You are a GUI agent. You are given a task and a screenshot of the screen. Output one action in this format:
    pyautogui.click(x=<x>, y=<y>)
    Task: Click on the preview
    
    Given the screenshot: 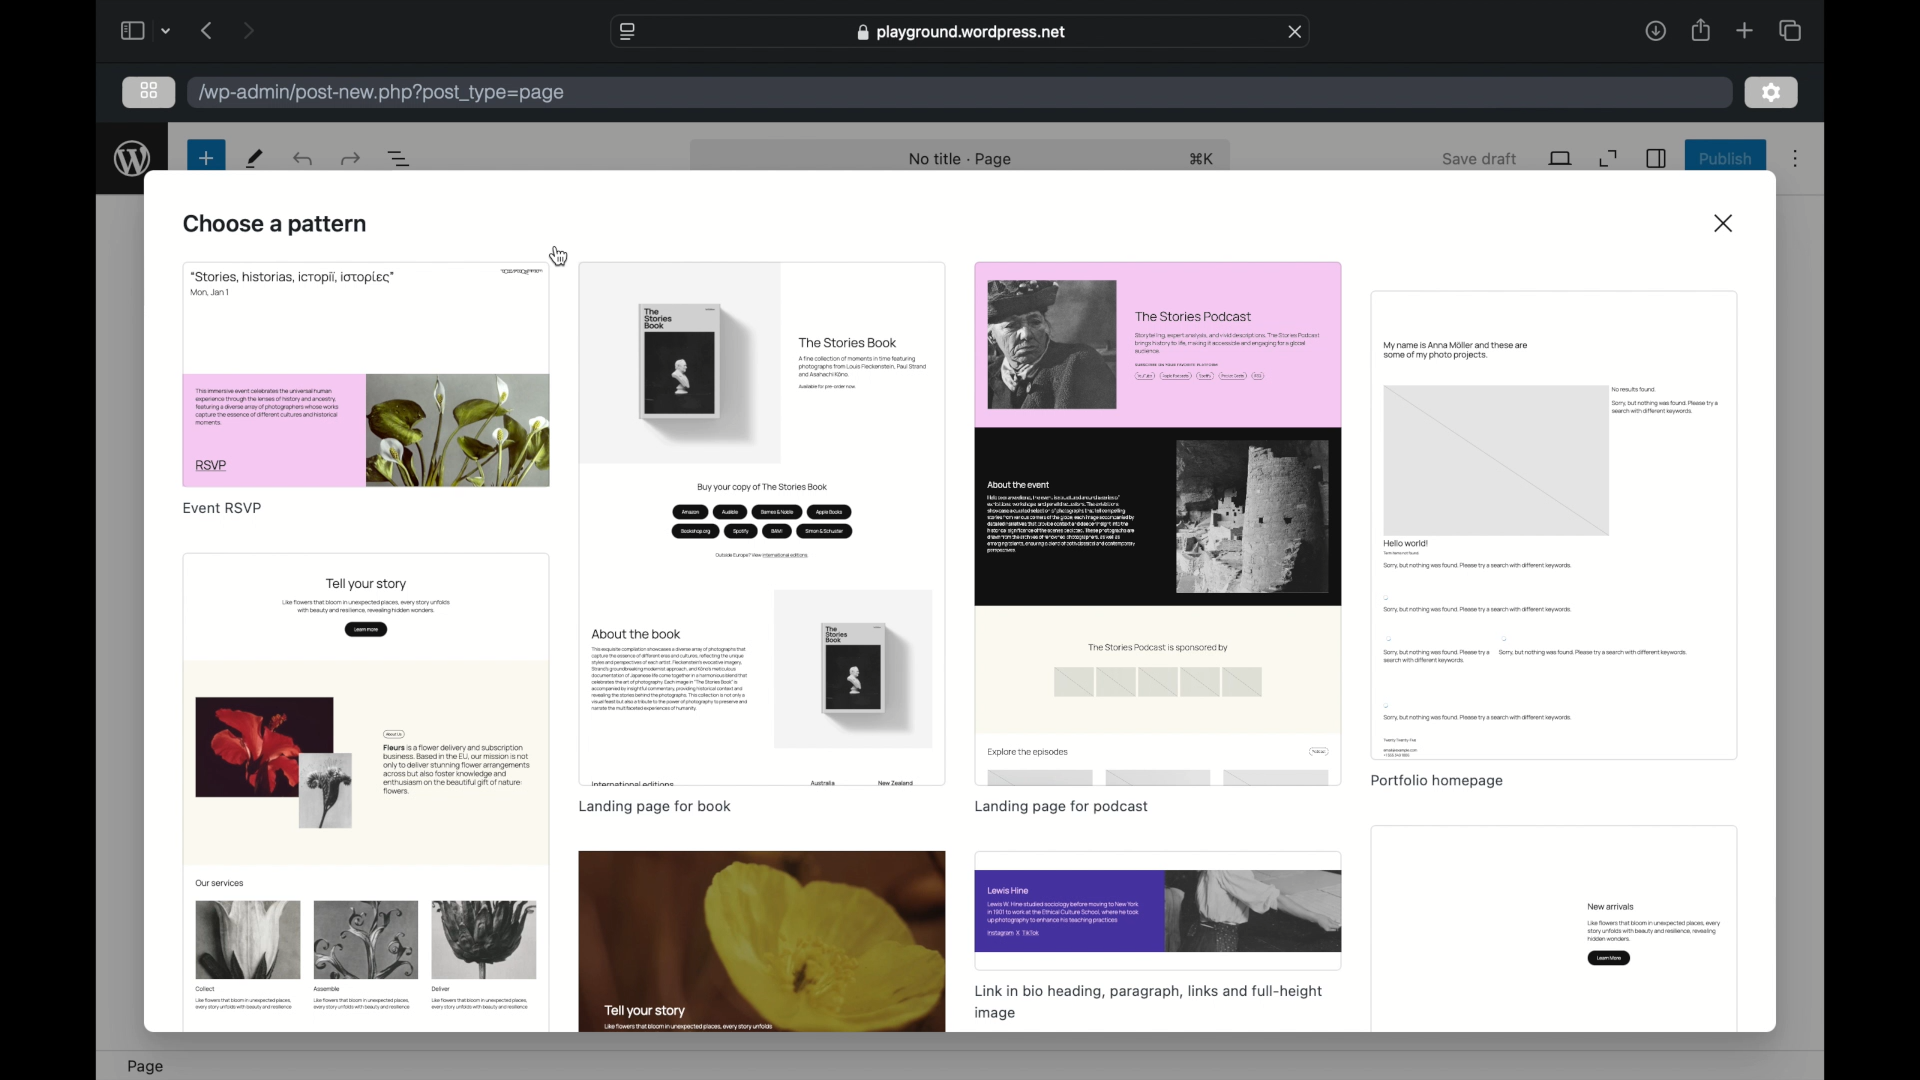 What is the action you would take?
    pyautogui.click(x=1554, y=526)
    